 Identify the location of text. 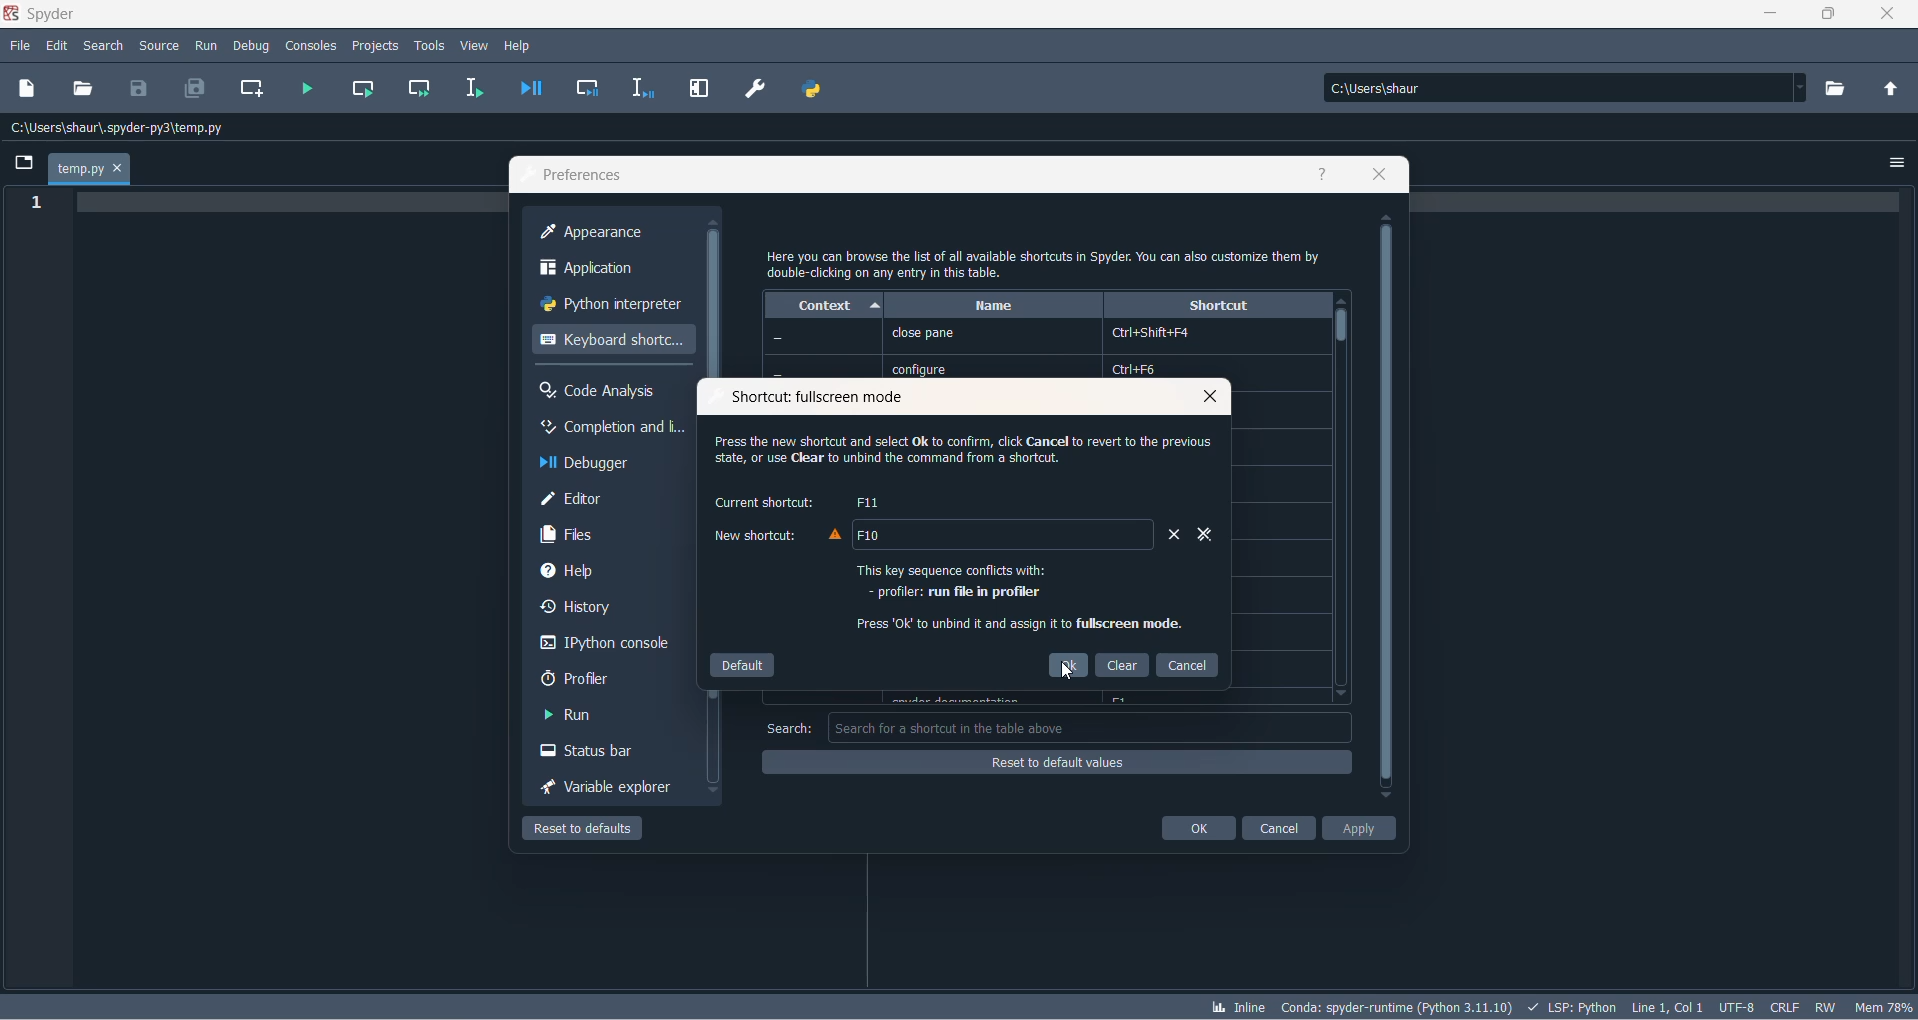
(1048, 262).